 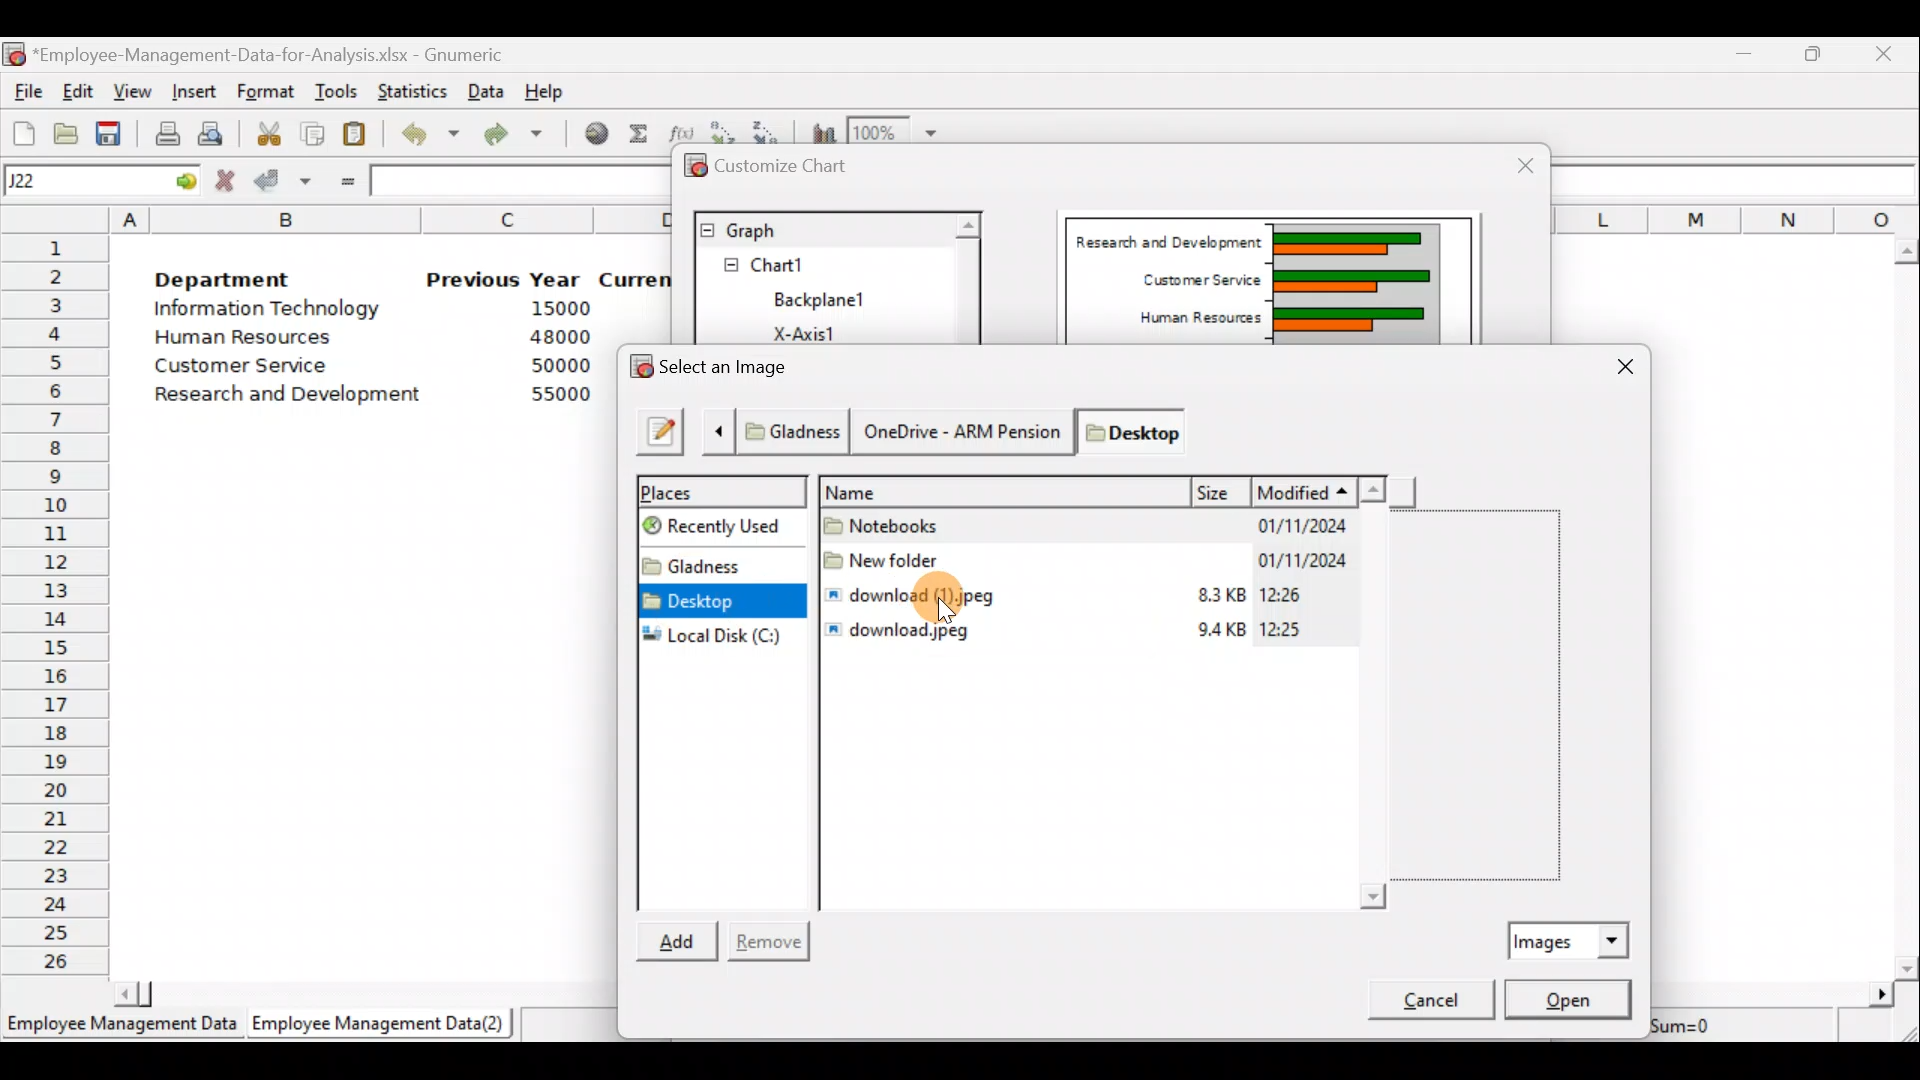 I want to click on Cell name J22, so click(x=77, y=181).